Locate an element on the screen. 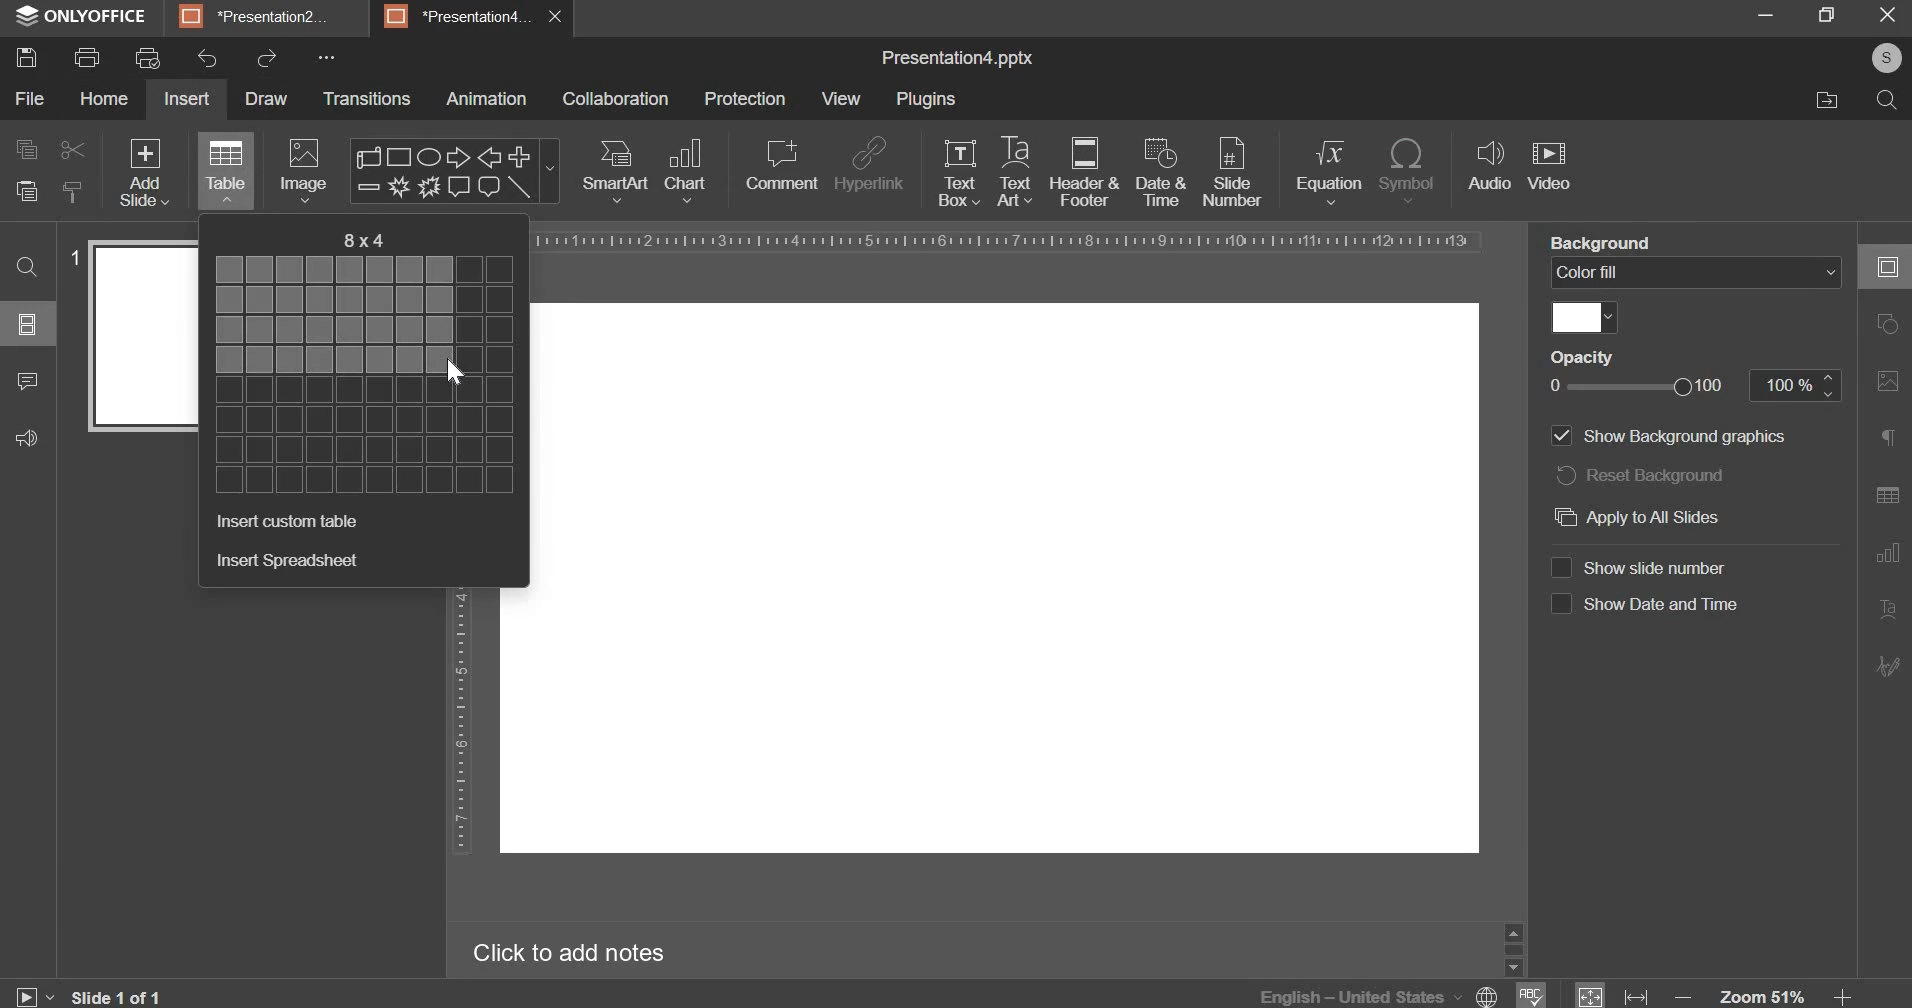  cut is located at coordinates (69, 151).